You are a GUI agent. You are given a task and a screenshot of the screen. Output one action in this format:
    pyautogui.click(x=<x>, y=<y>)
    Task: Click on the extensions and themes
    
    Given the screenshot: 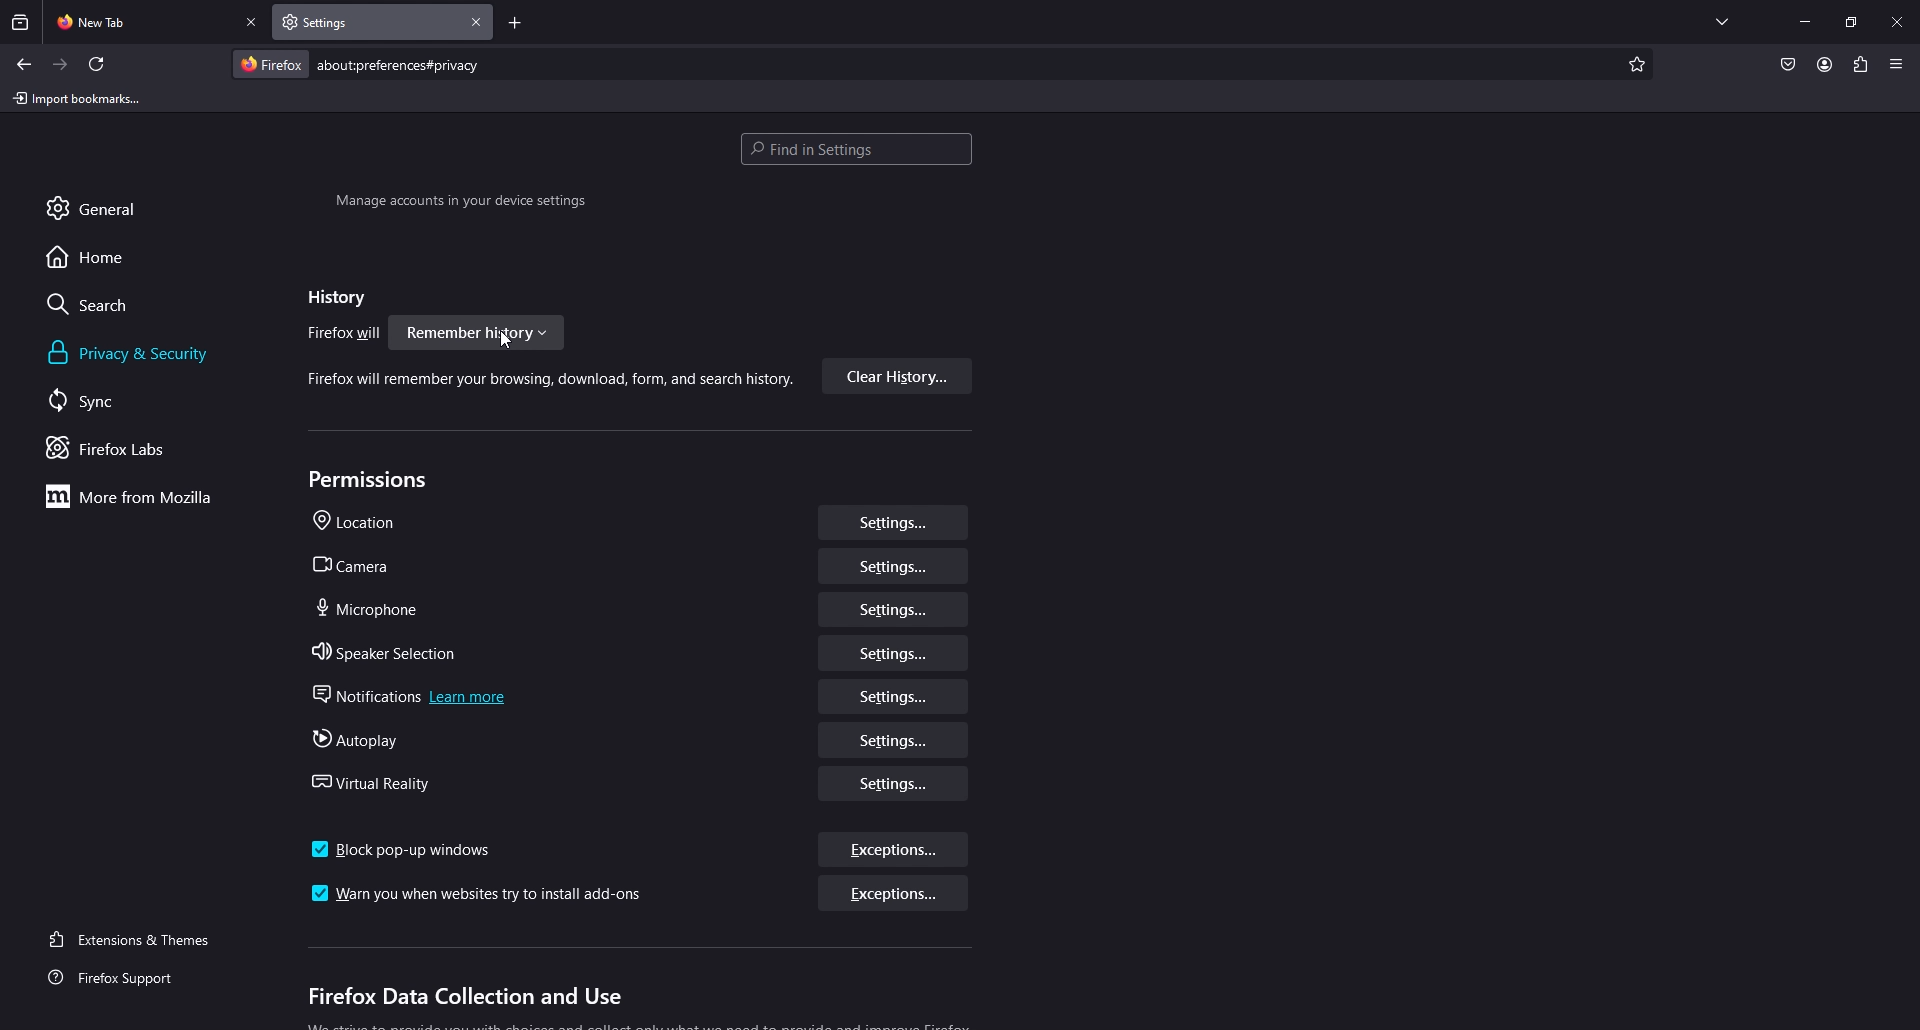 What is the action you would take?
    pyautogui.click(x=142, y=937)
    